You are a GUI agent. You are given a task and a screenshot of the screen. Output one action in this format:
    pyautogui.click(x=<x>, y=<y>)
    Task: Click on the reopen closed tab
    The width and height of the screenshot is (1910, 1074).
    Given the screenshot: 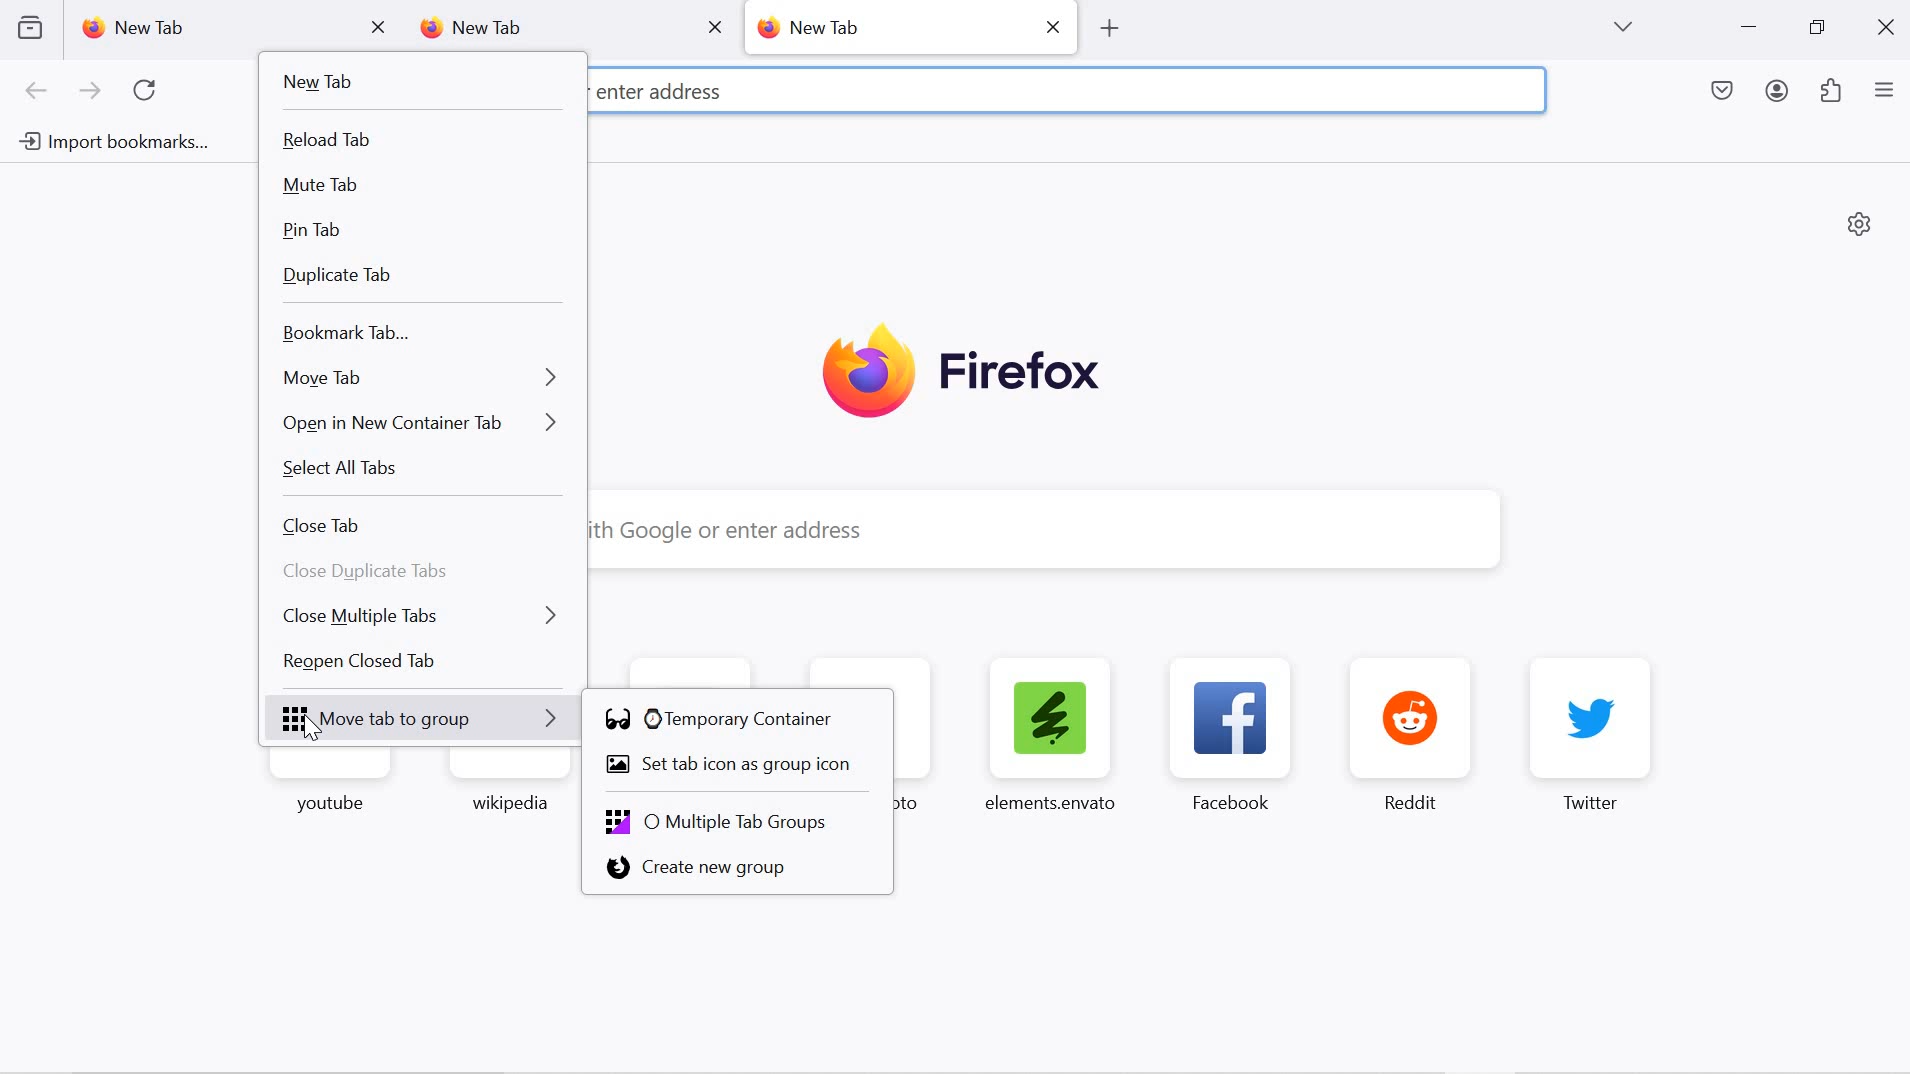 What is the action you would take?
    pyautogui.click(x=425, y=665)
    